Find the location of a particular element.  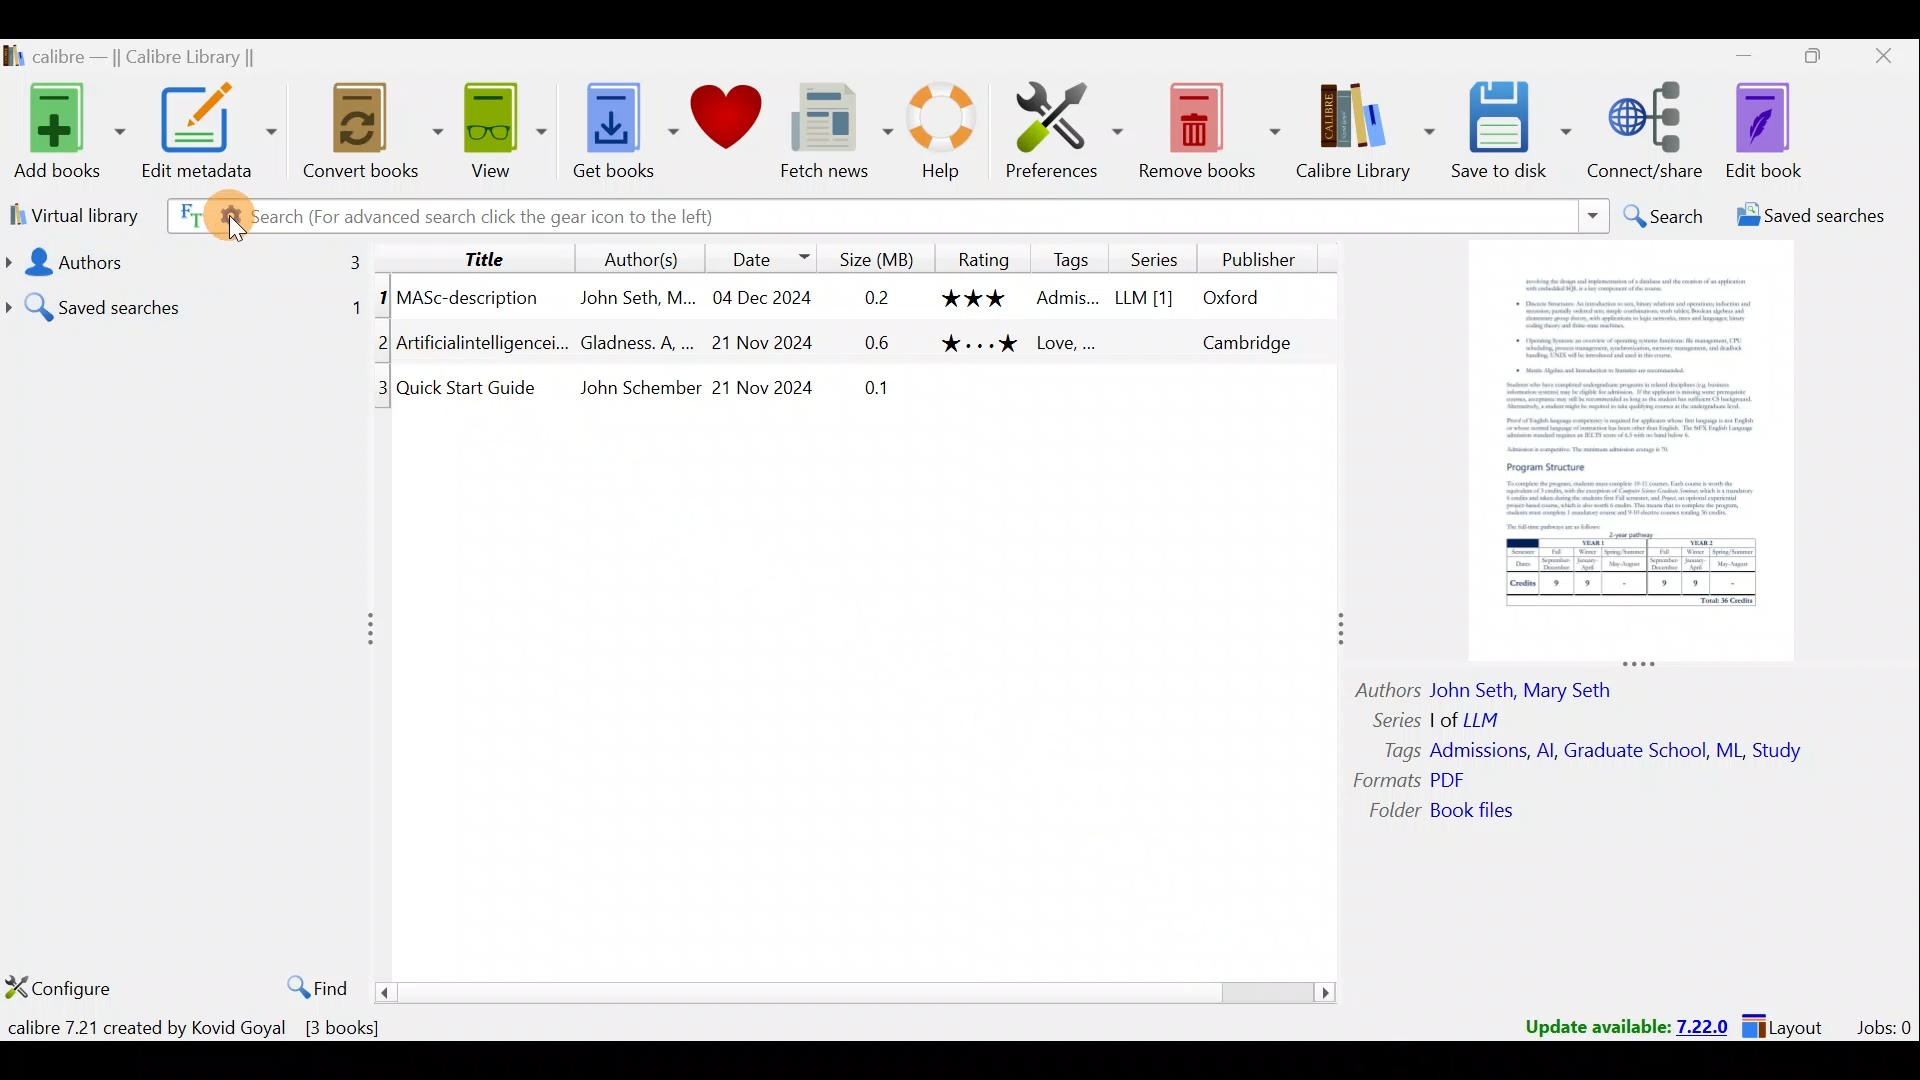

xxx is located at coordinates (976, 298).